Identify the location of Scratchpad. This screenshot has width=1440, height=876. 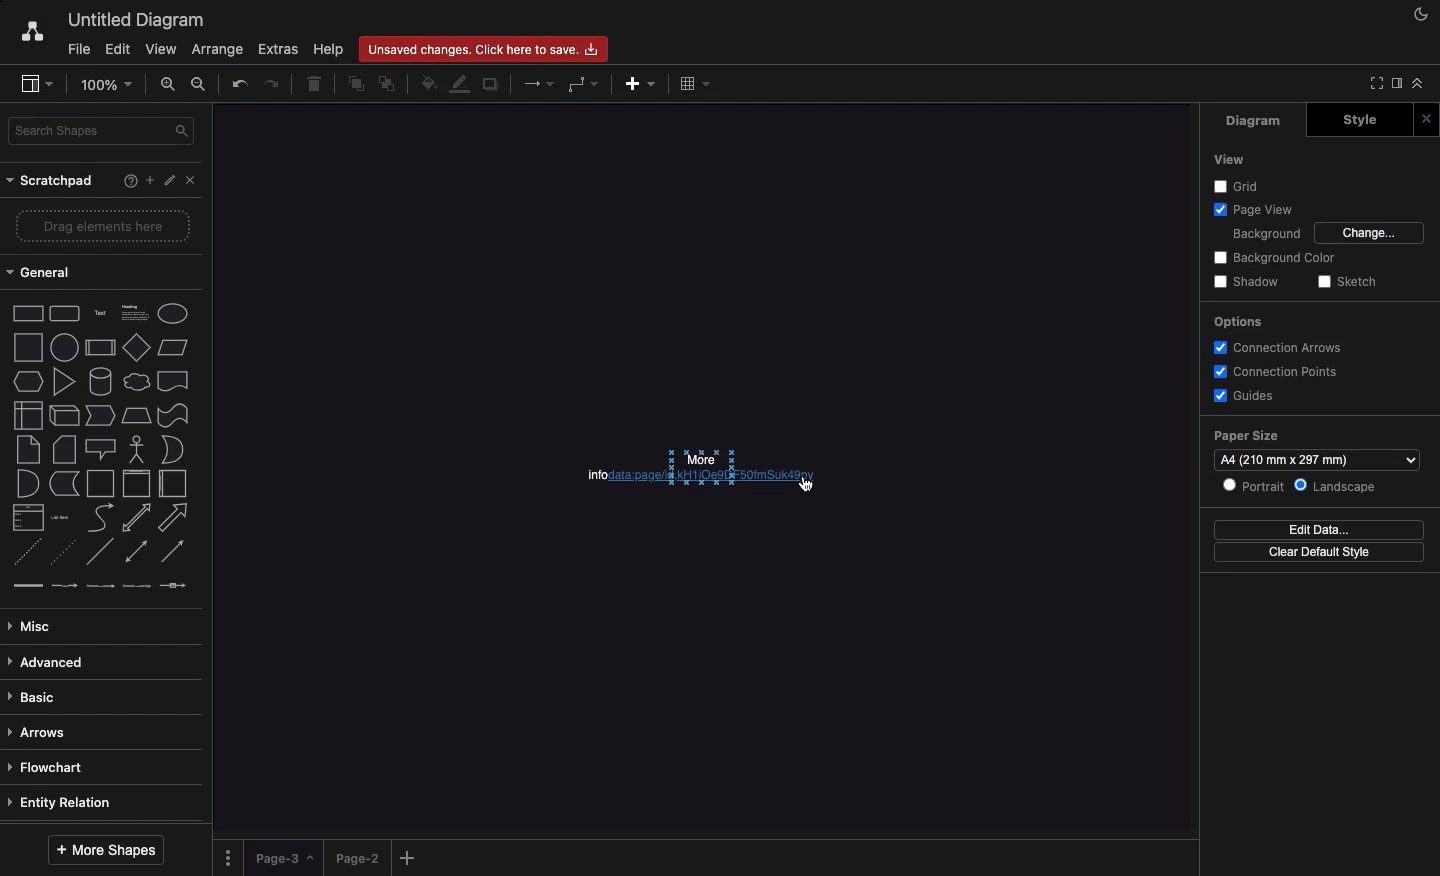
(53, 182).